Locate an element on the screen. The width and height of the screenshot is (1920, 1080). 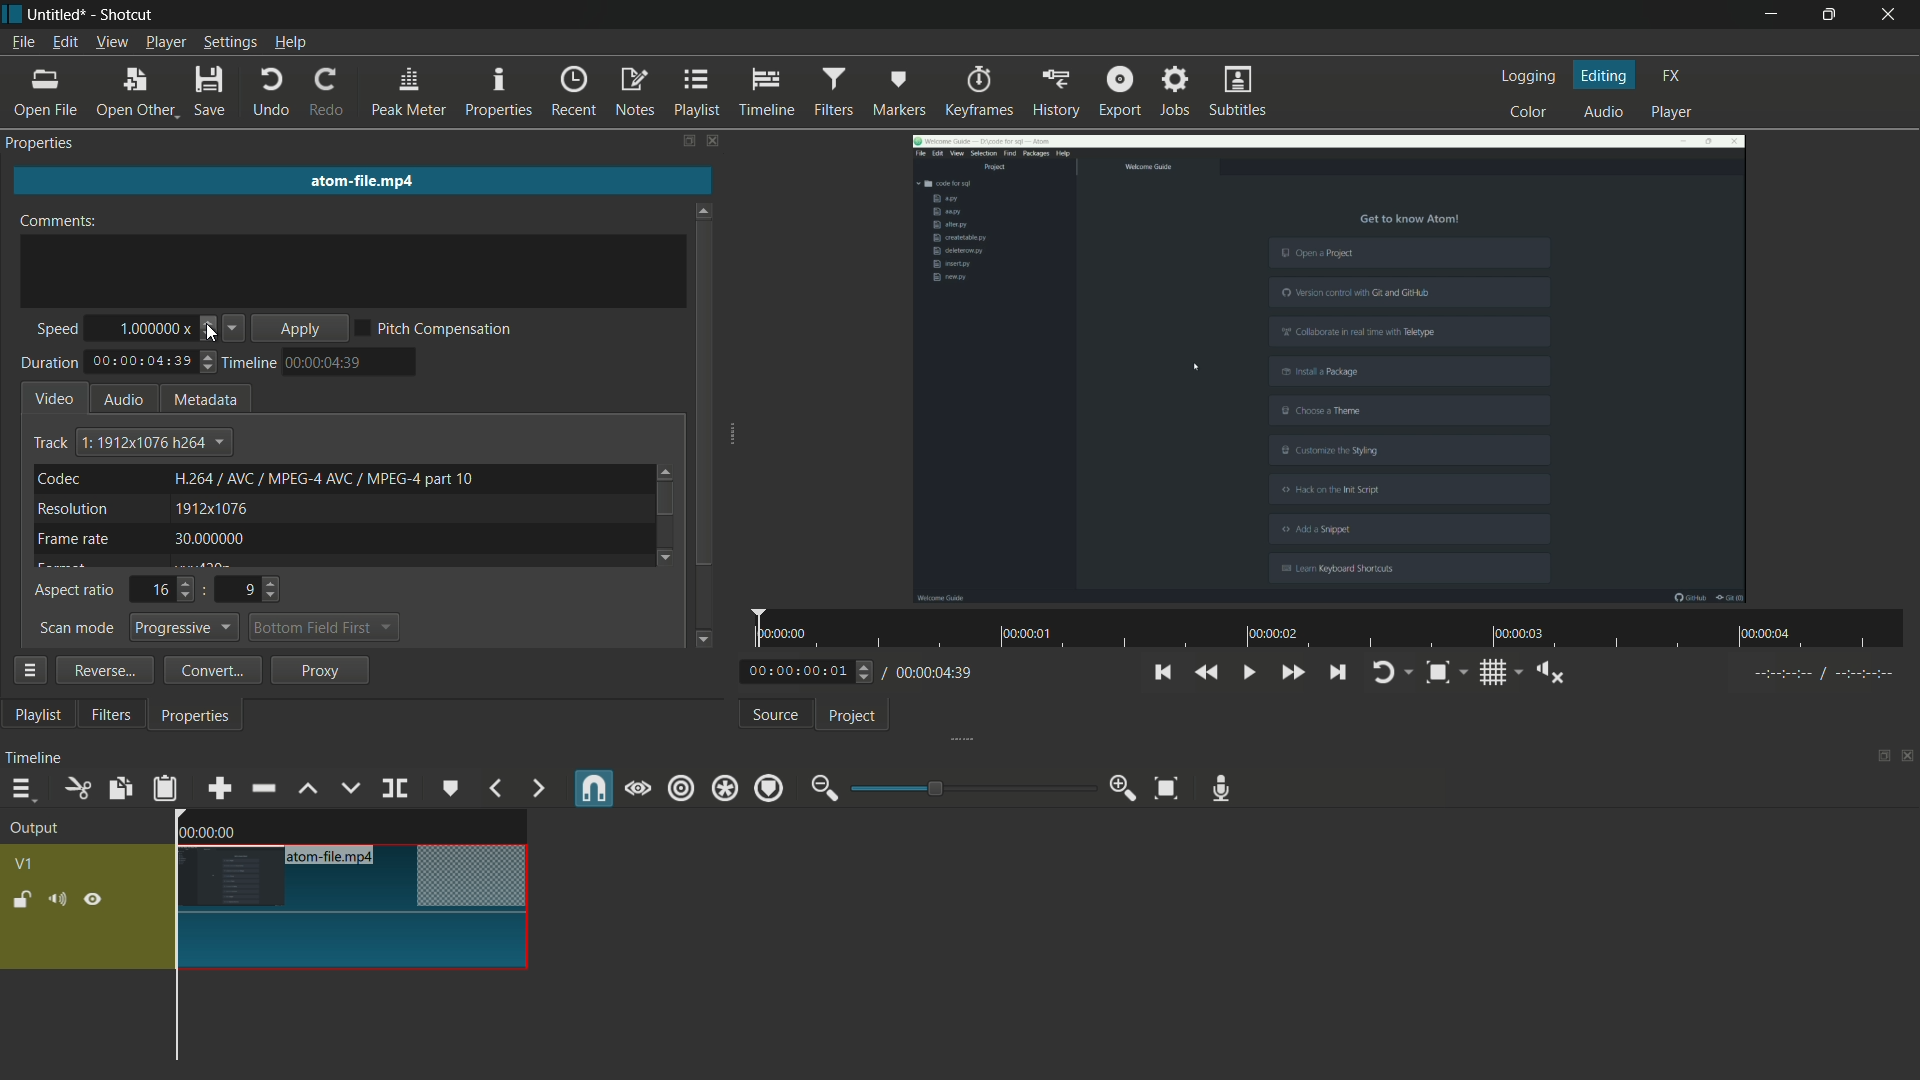
project is located at coordinates (853, 716).